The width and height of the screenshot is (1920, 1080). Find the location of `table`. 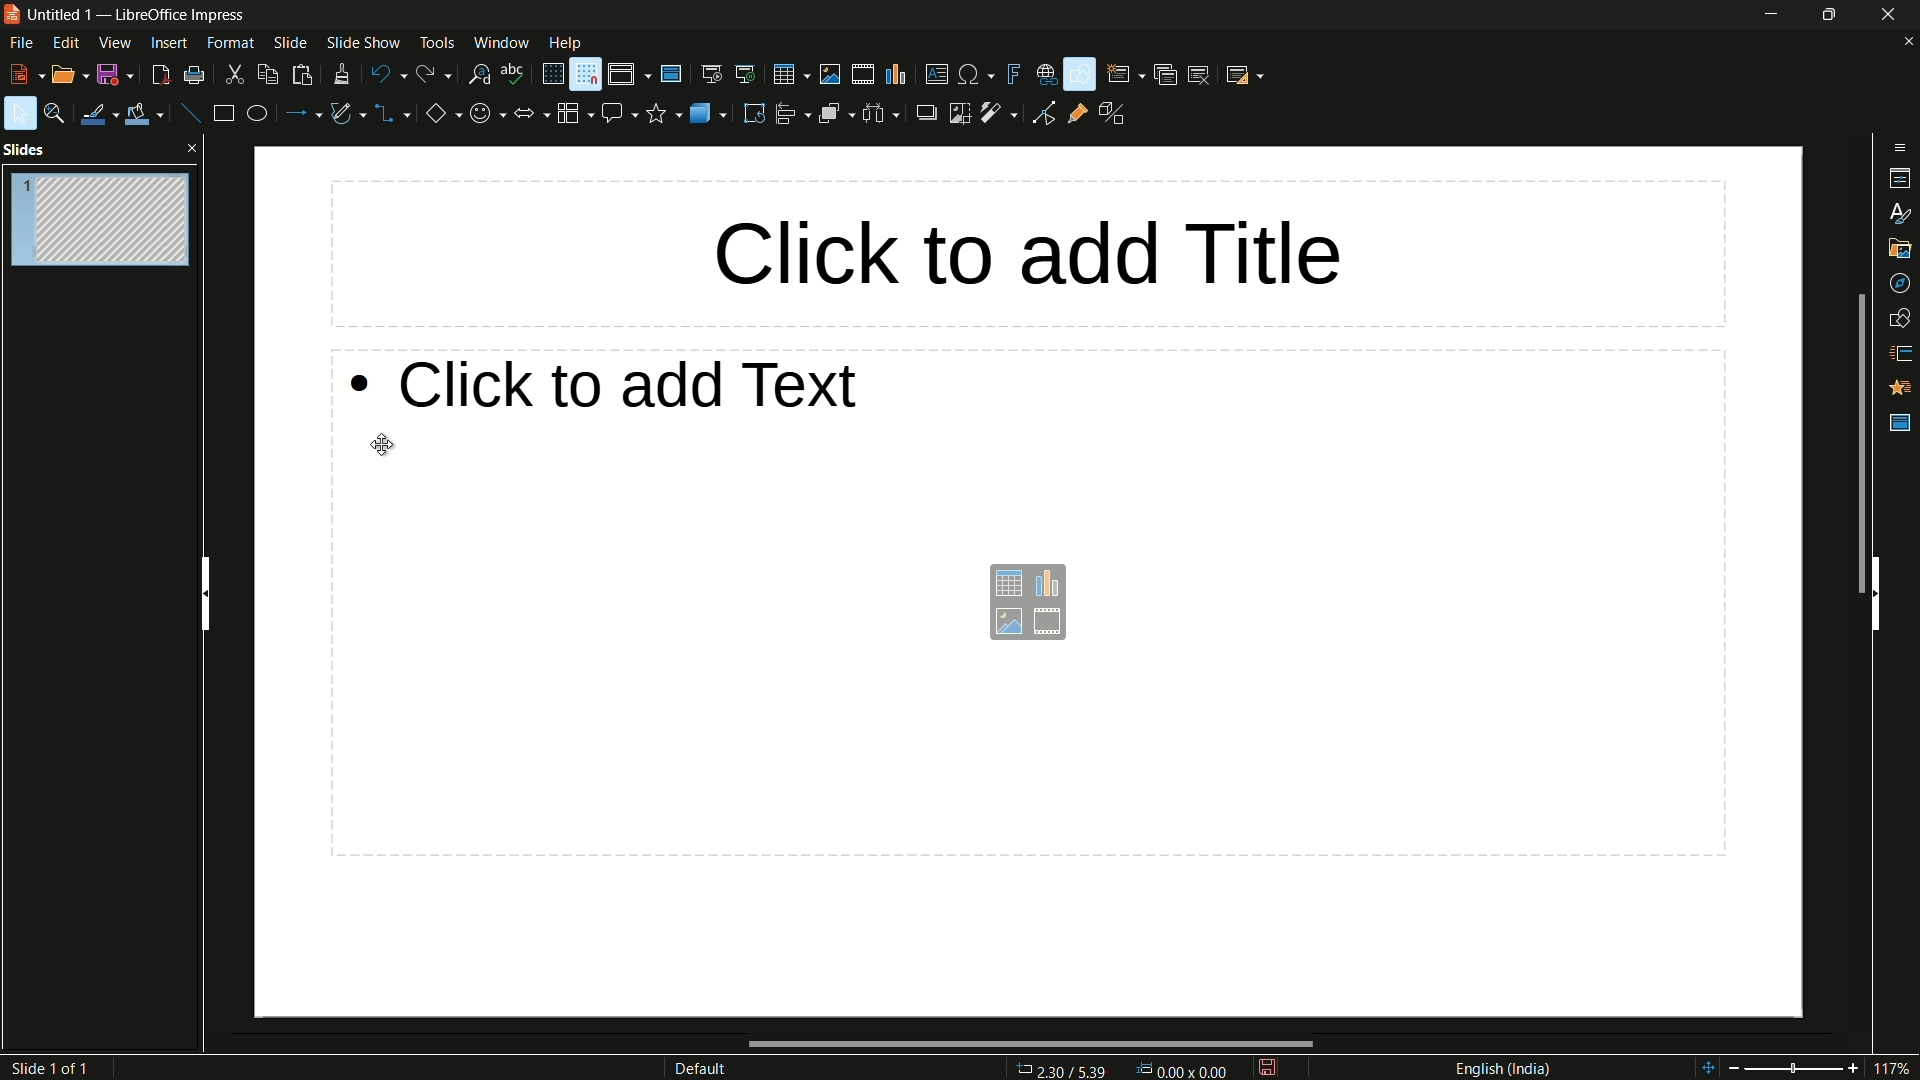

table is located at coordinates (793, 74).